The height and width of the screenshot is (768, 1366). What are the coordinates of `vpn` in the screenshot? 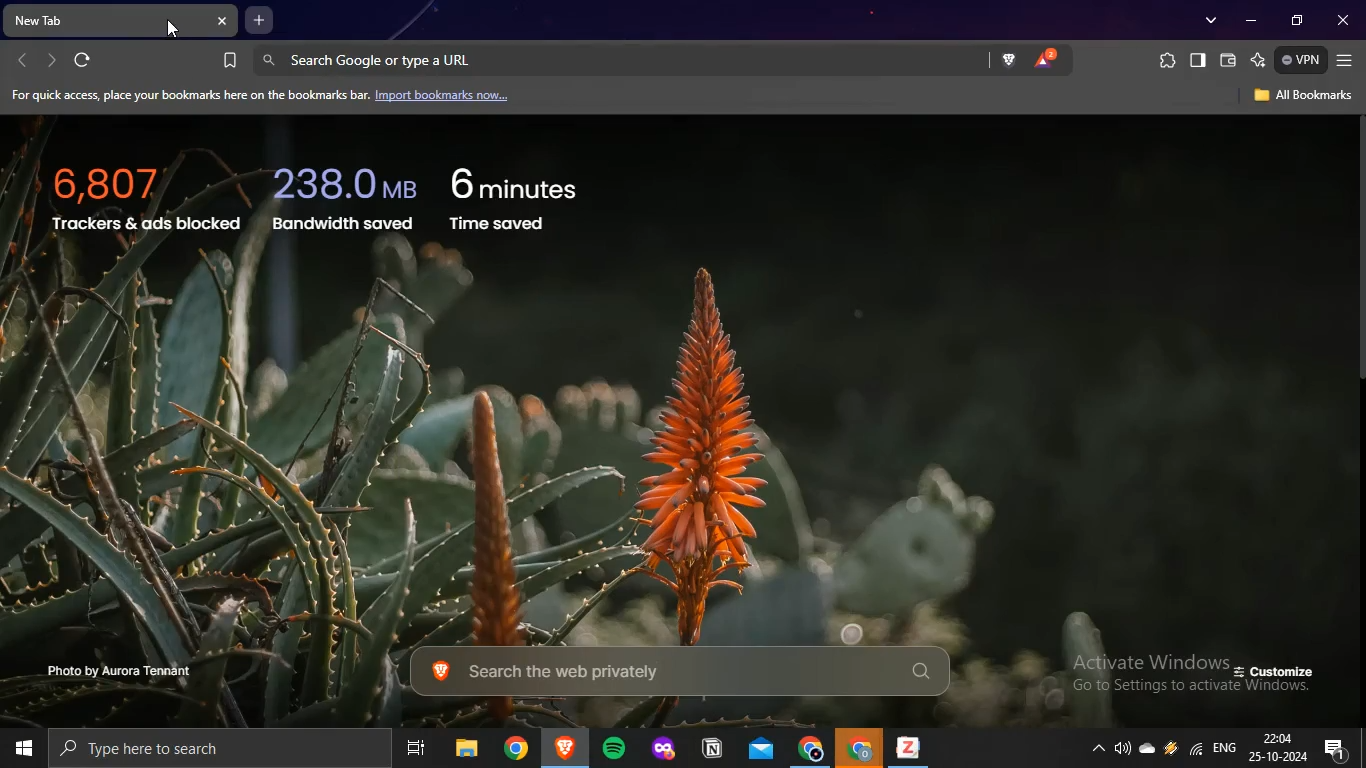 It's located at (1301, 59).